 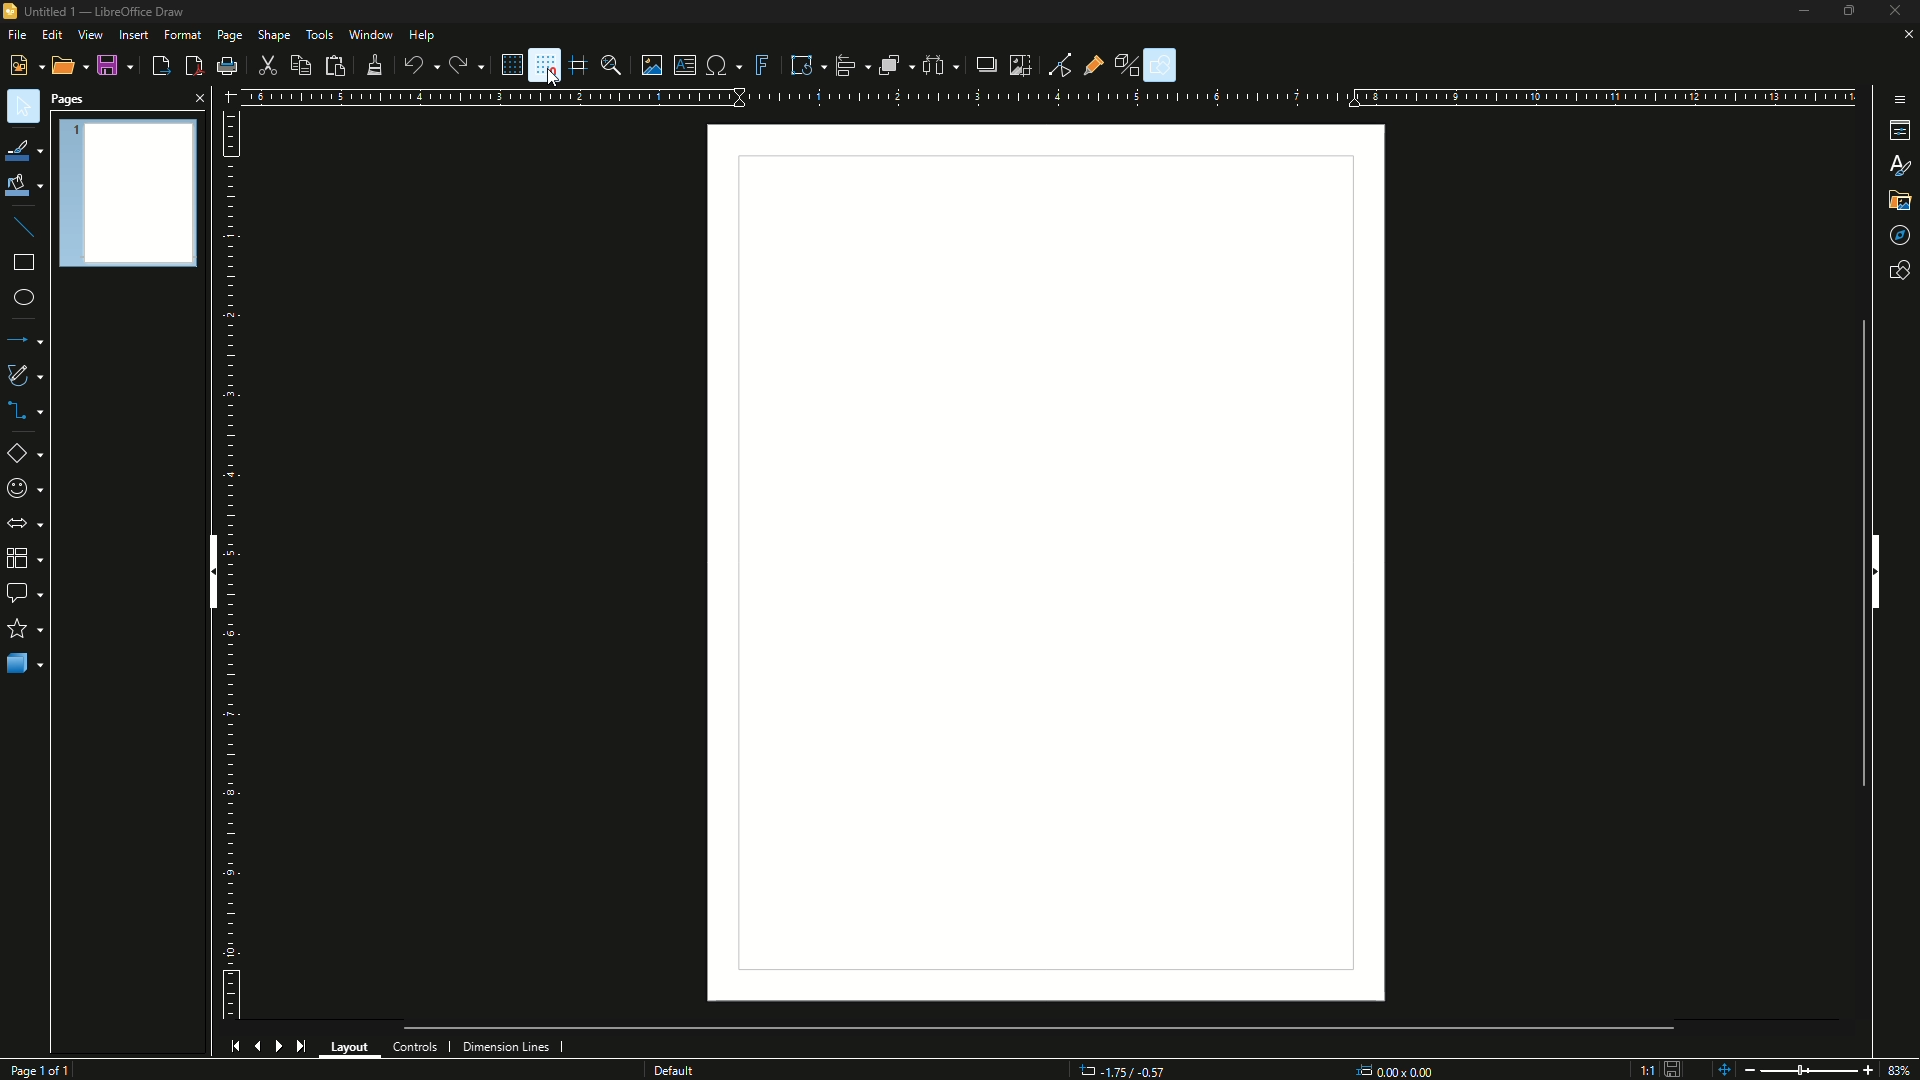 What do you see at coordinates (418, 1042) in the screenshot?
I see `Controls` at bounding box center [418, 1042].